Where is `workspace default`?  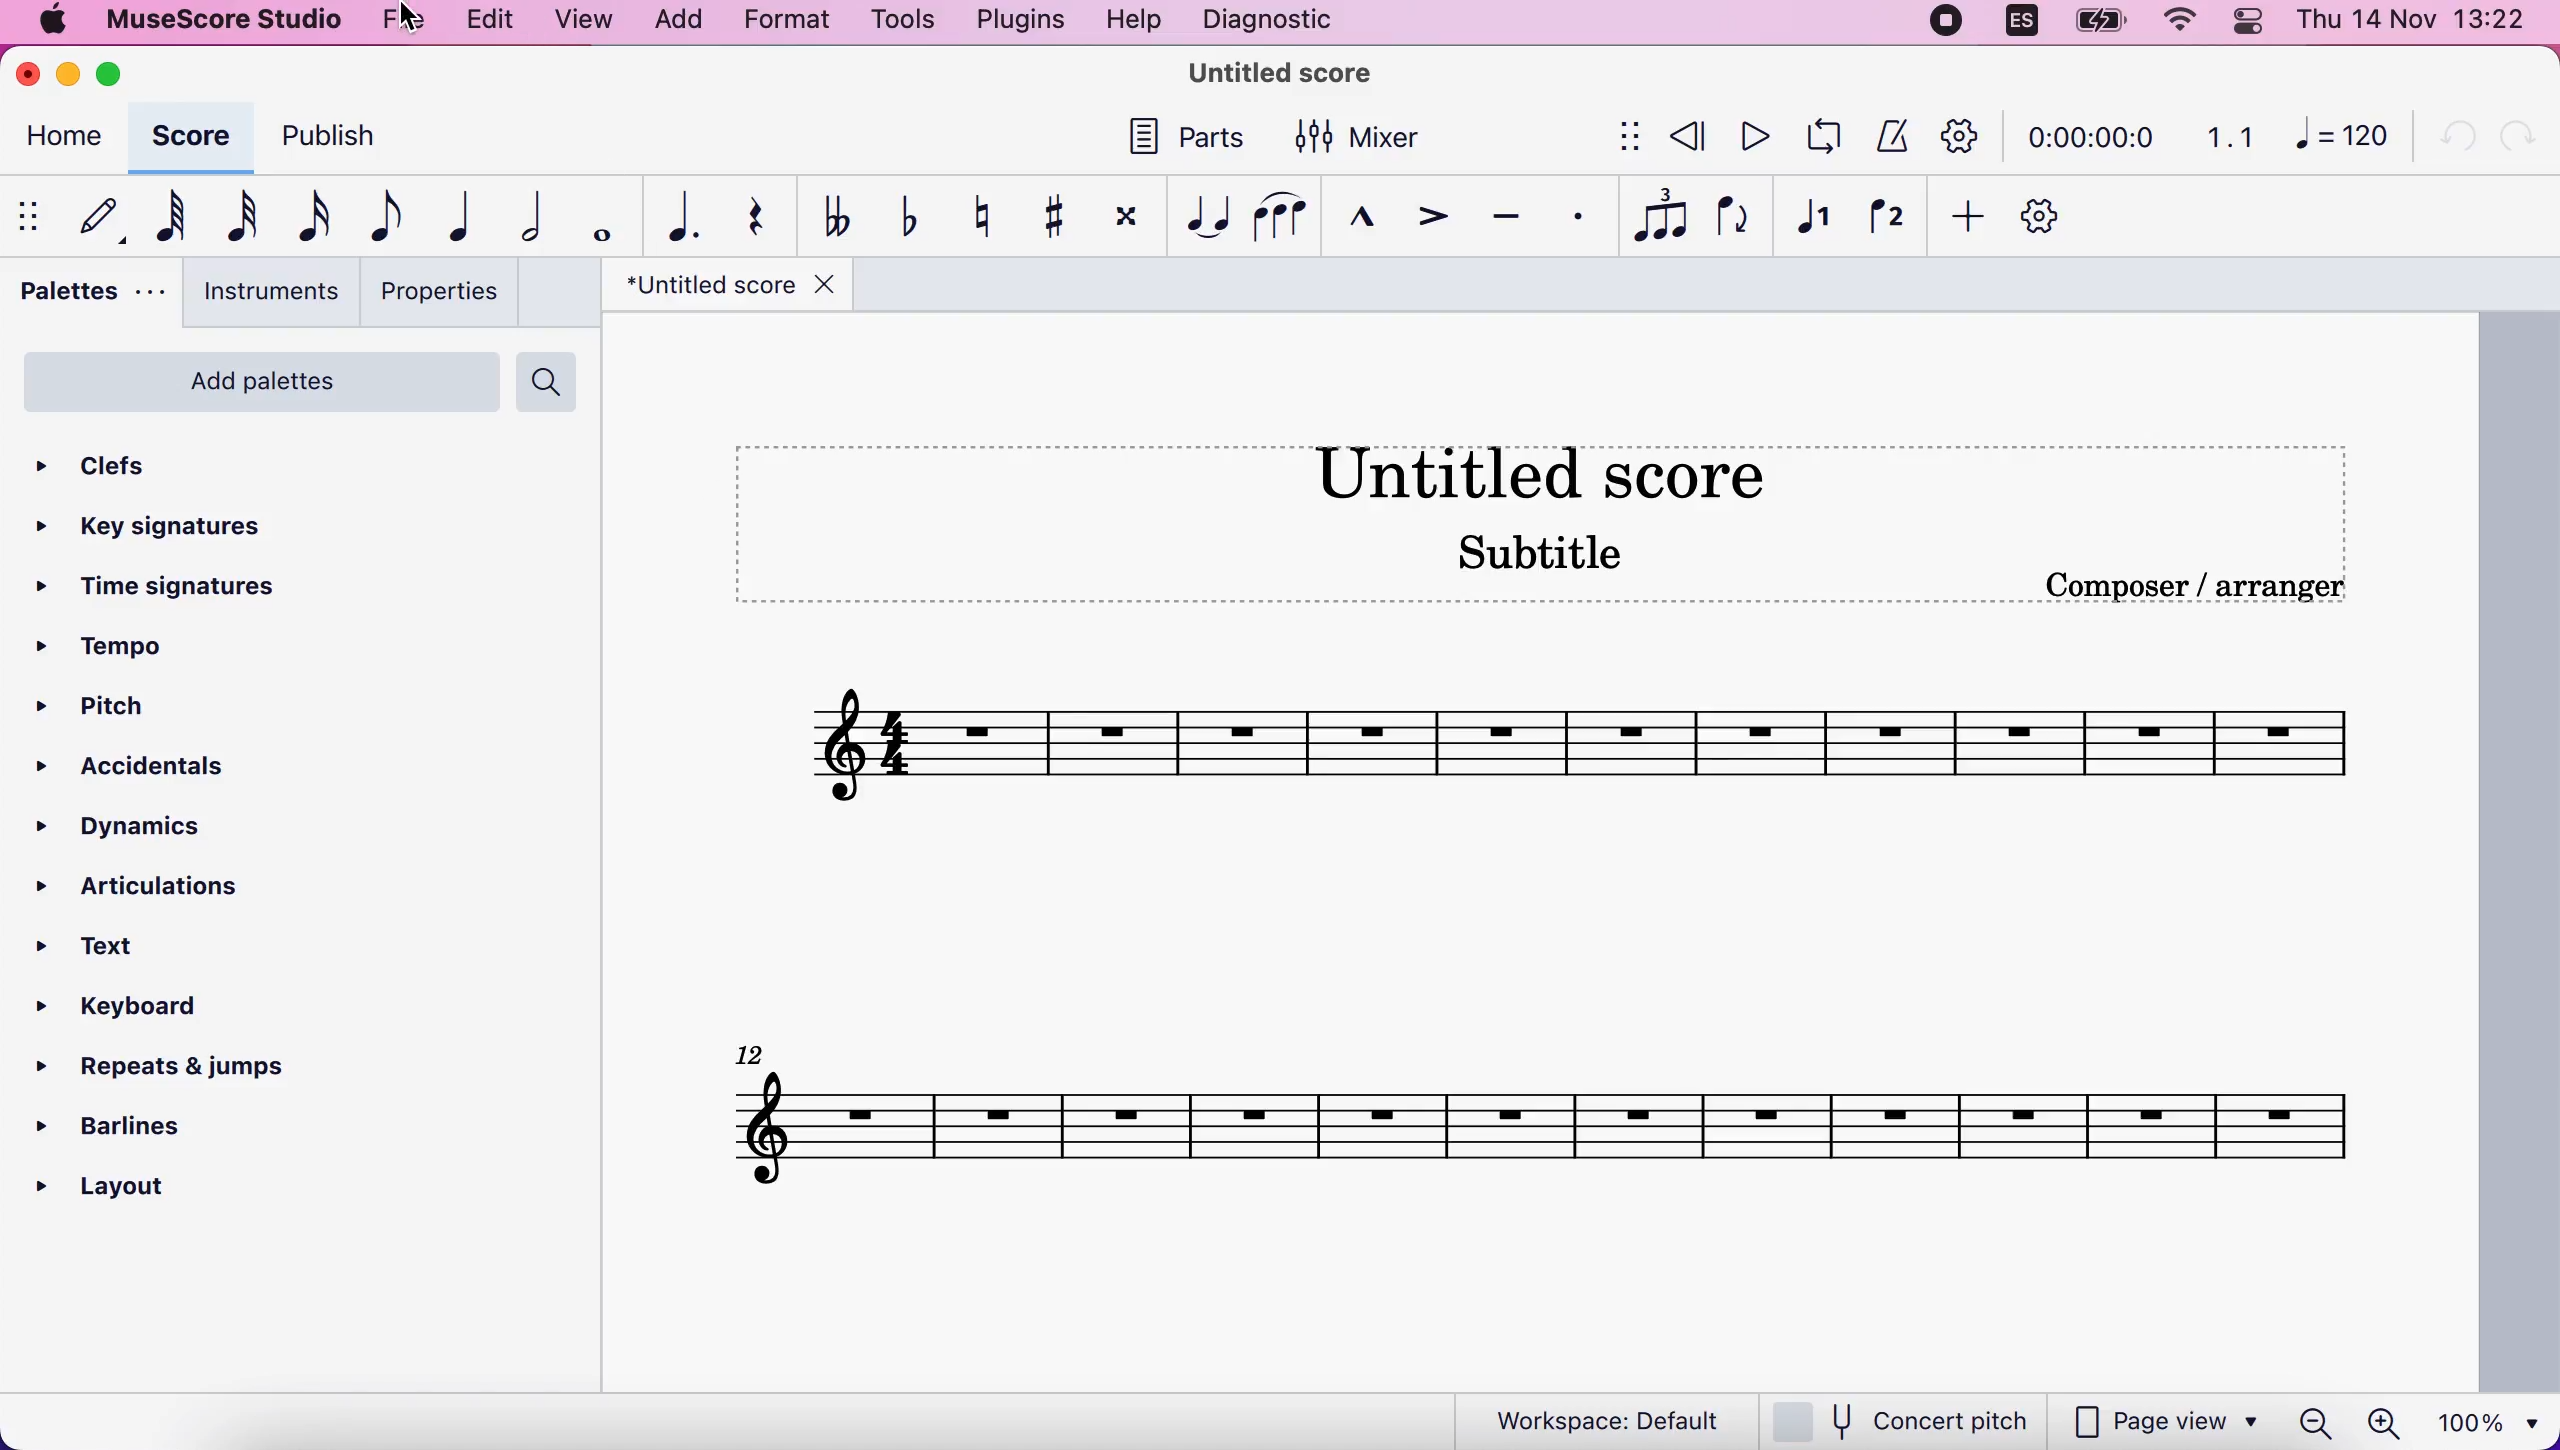
workspace default is located at coordinates (1595, 1419).